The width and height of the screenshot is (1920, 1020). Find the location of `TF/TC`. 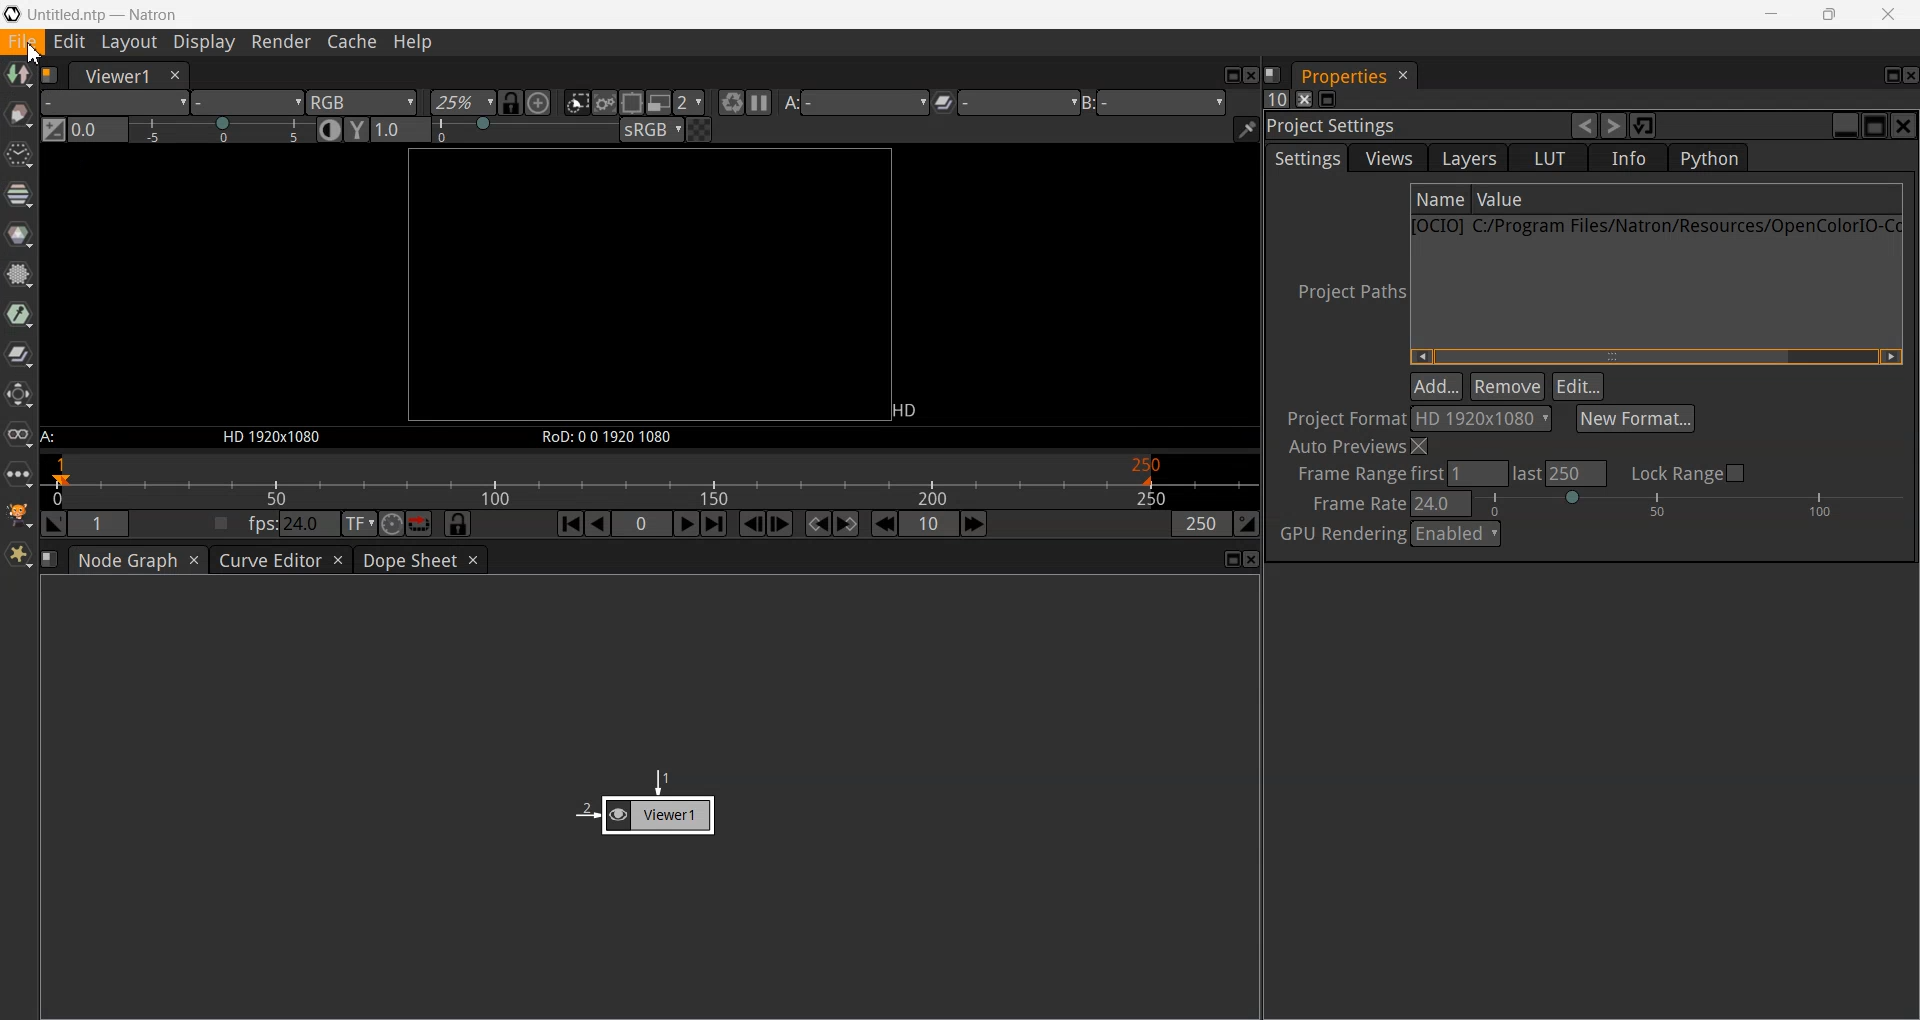

TF/TC is located at coordinates (359, 524).